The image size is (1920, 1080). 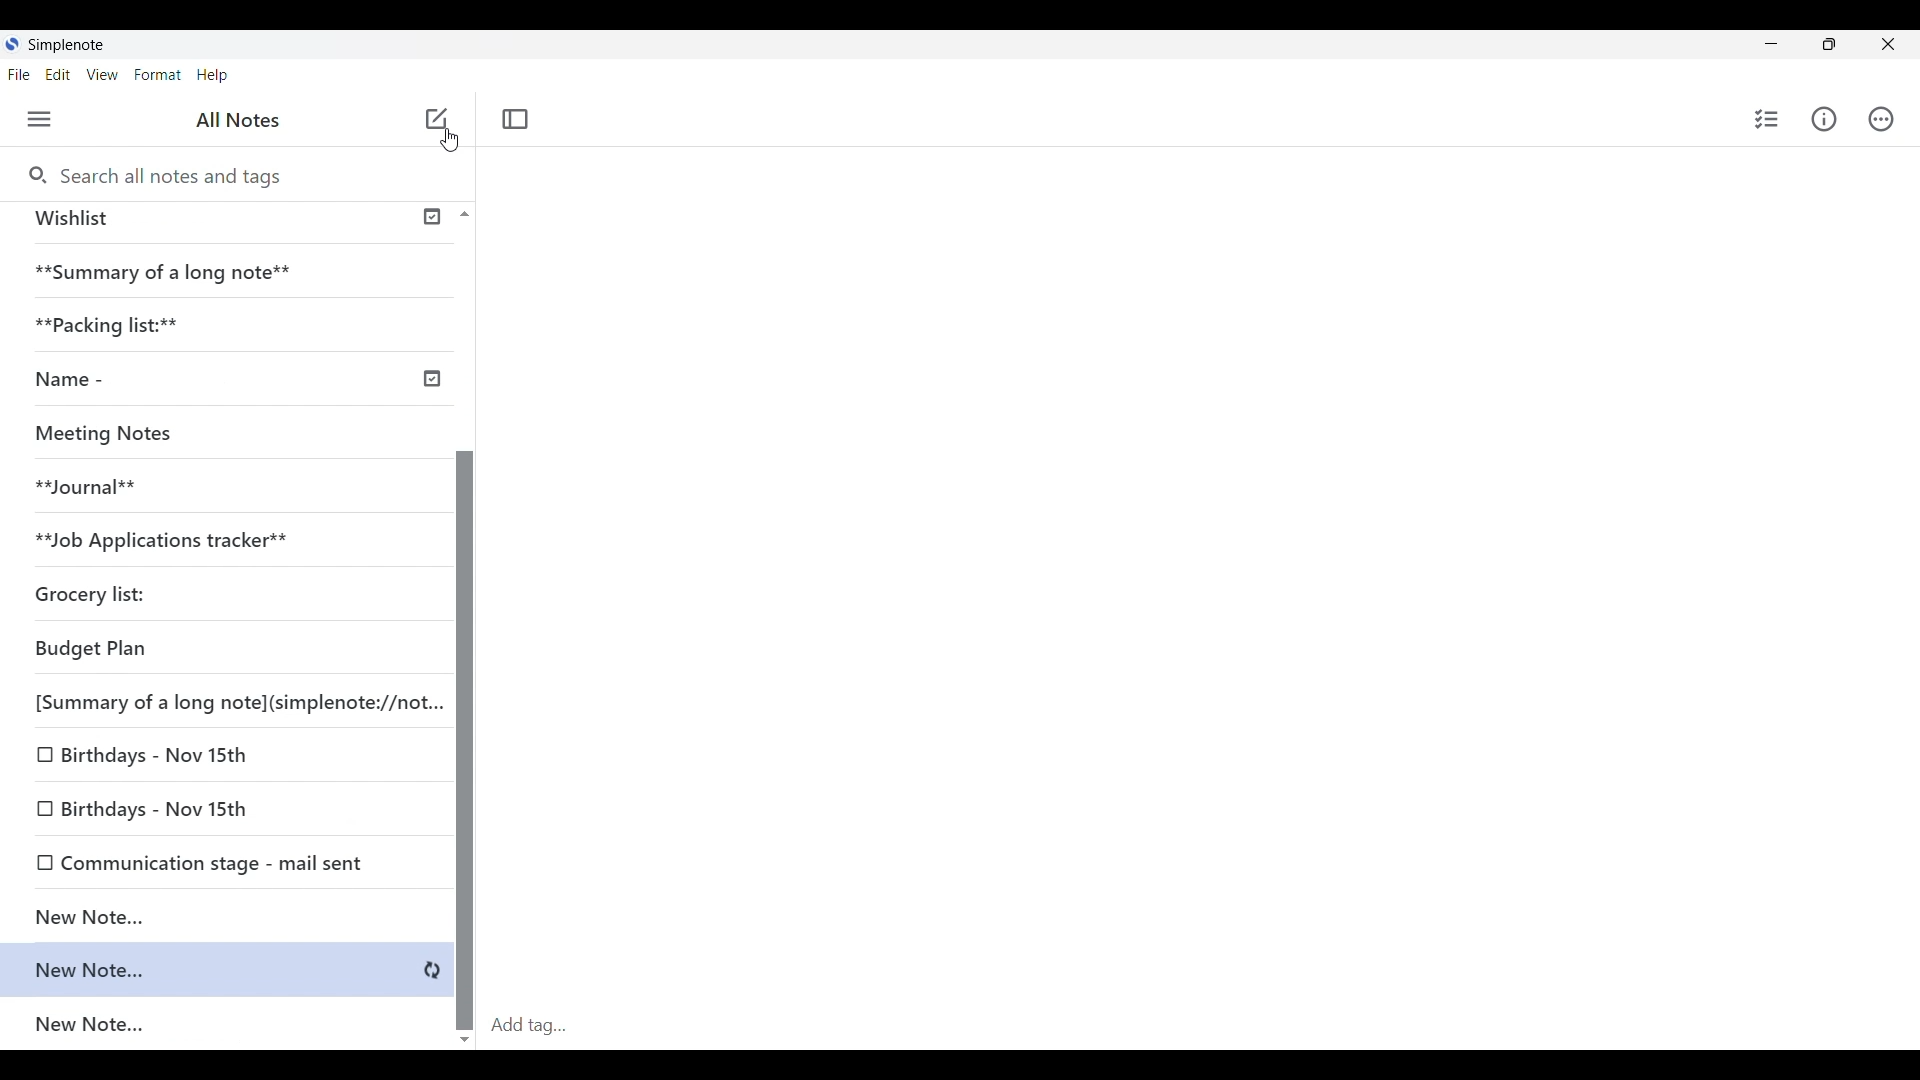 I want to click on Wishlist, so click(x=222, y=218).